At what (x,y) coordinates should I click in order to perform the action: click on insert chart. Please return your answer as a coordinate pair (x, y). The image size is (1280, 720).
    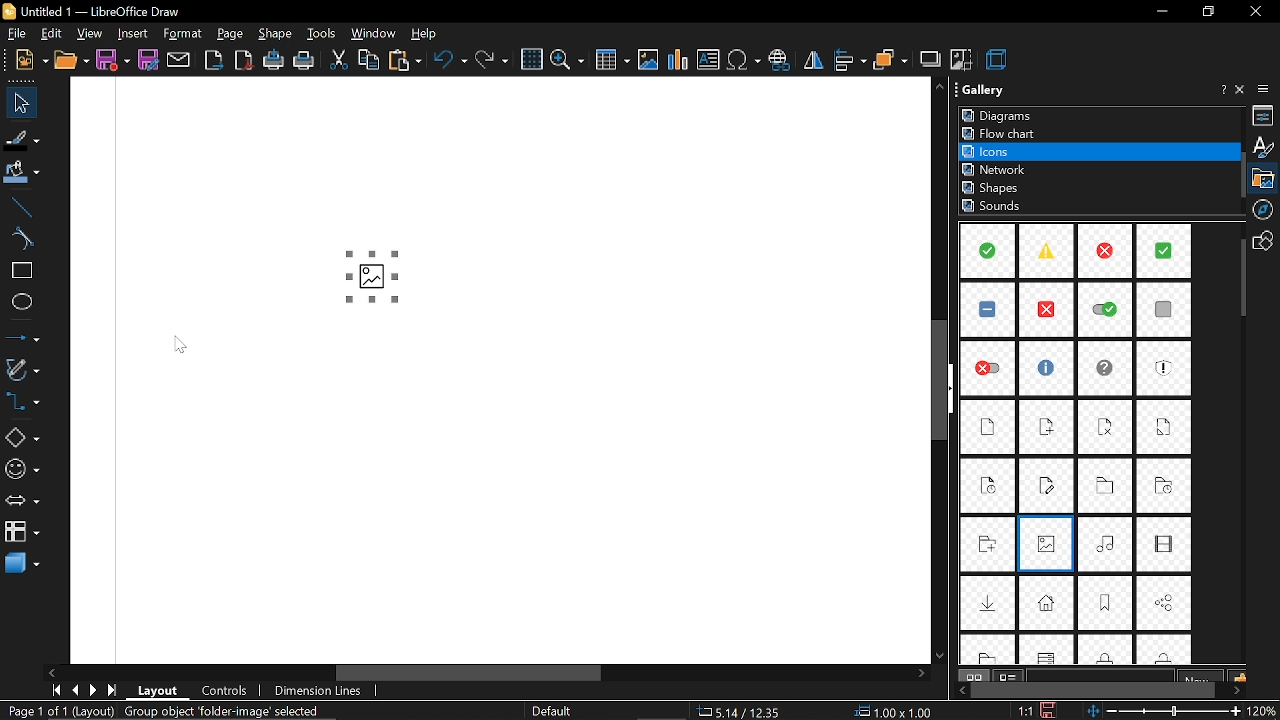
    Looking at the image, I should click on (678, 60).